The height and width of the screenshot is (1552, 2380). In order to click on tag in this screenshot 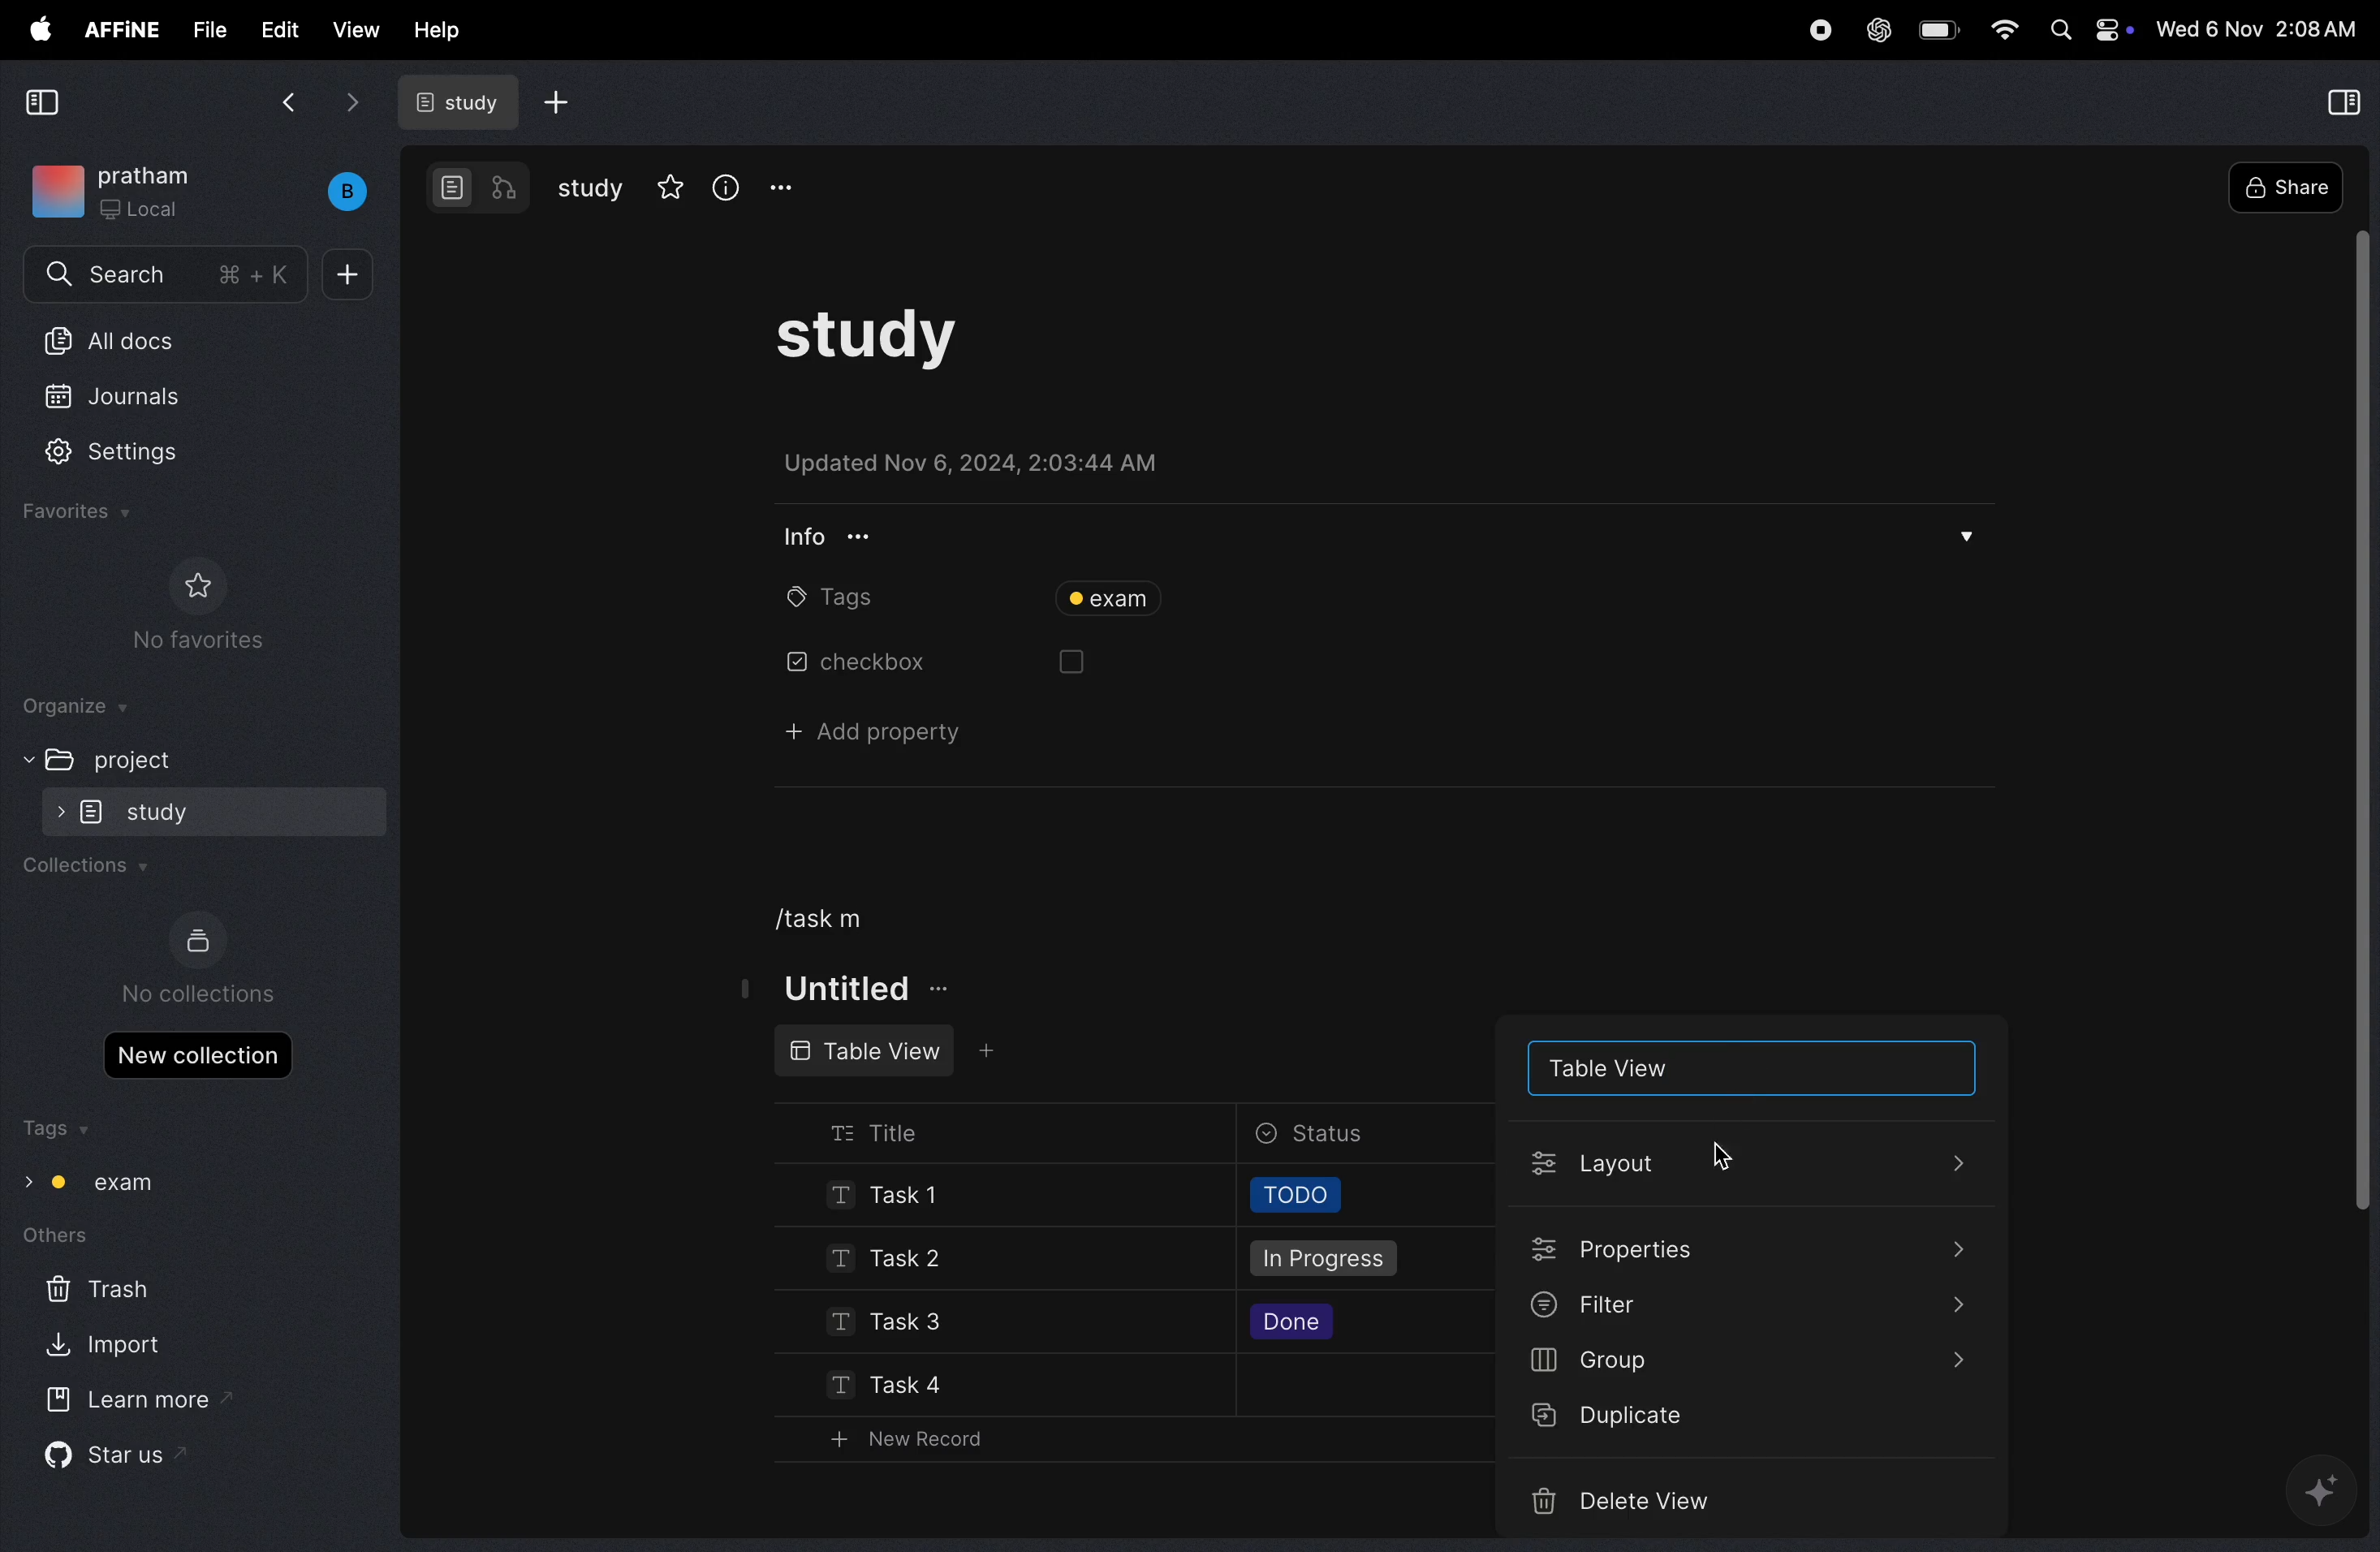, I will do `click(1119, 602)`.